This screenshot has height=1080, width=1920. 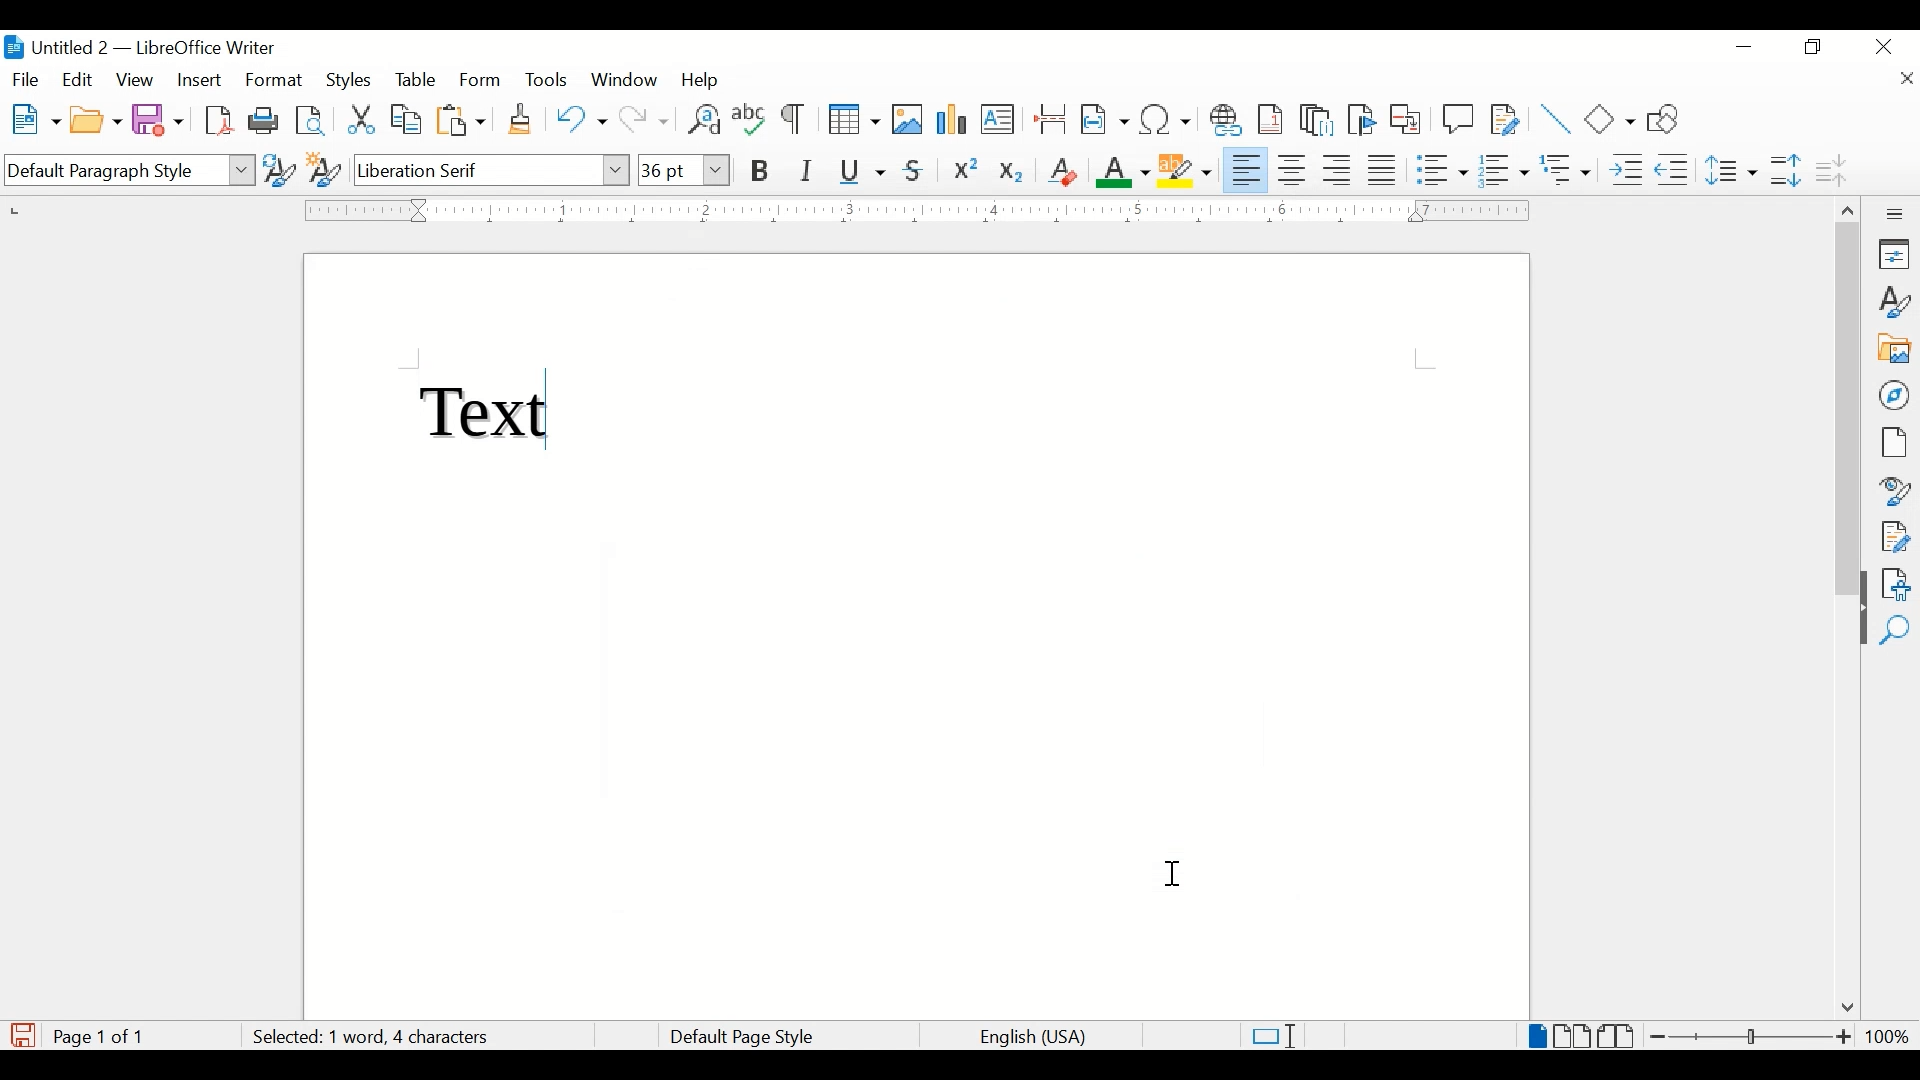 I want to click on subscript, so click(x=1013, y=175).